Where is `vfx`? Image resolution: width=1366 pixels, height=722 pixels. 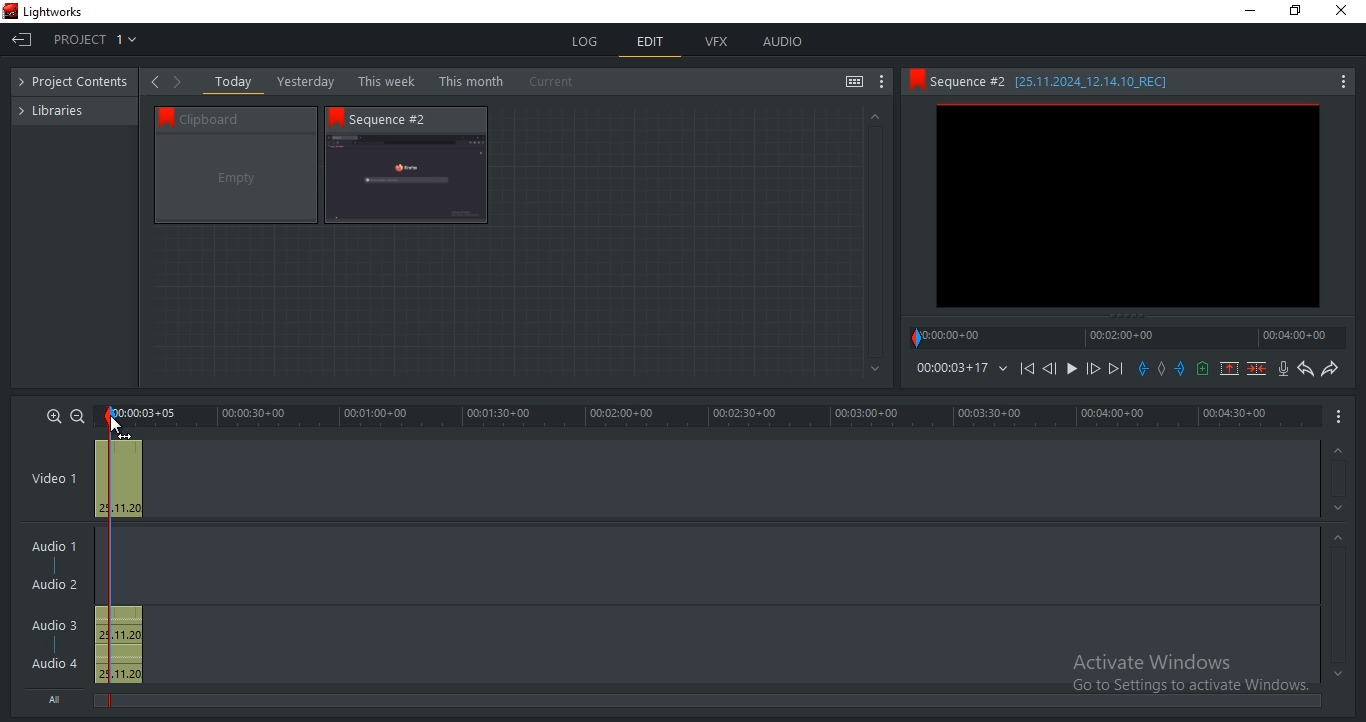
vfx is located at coordinates (716, 42).